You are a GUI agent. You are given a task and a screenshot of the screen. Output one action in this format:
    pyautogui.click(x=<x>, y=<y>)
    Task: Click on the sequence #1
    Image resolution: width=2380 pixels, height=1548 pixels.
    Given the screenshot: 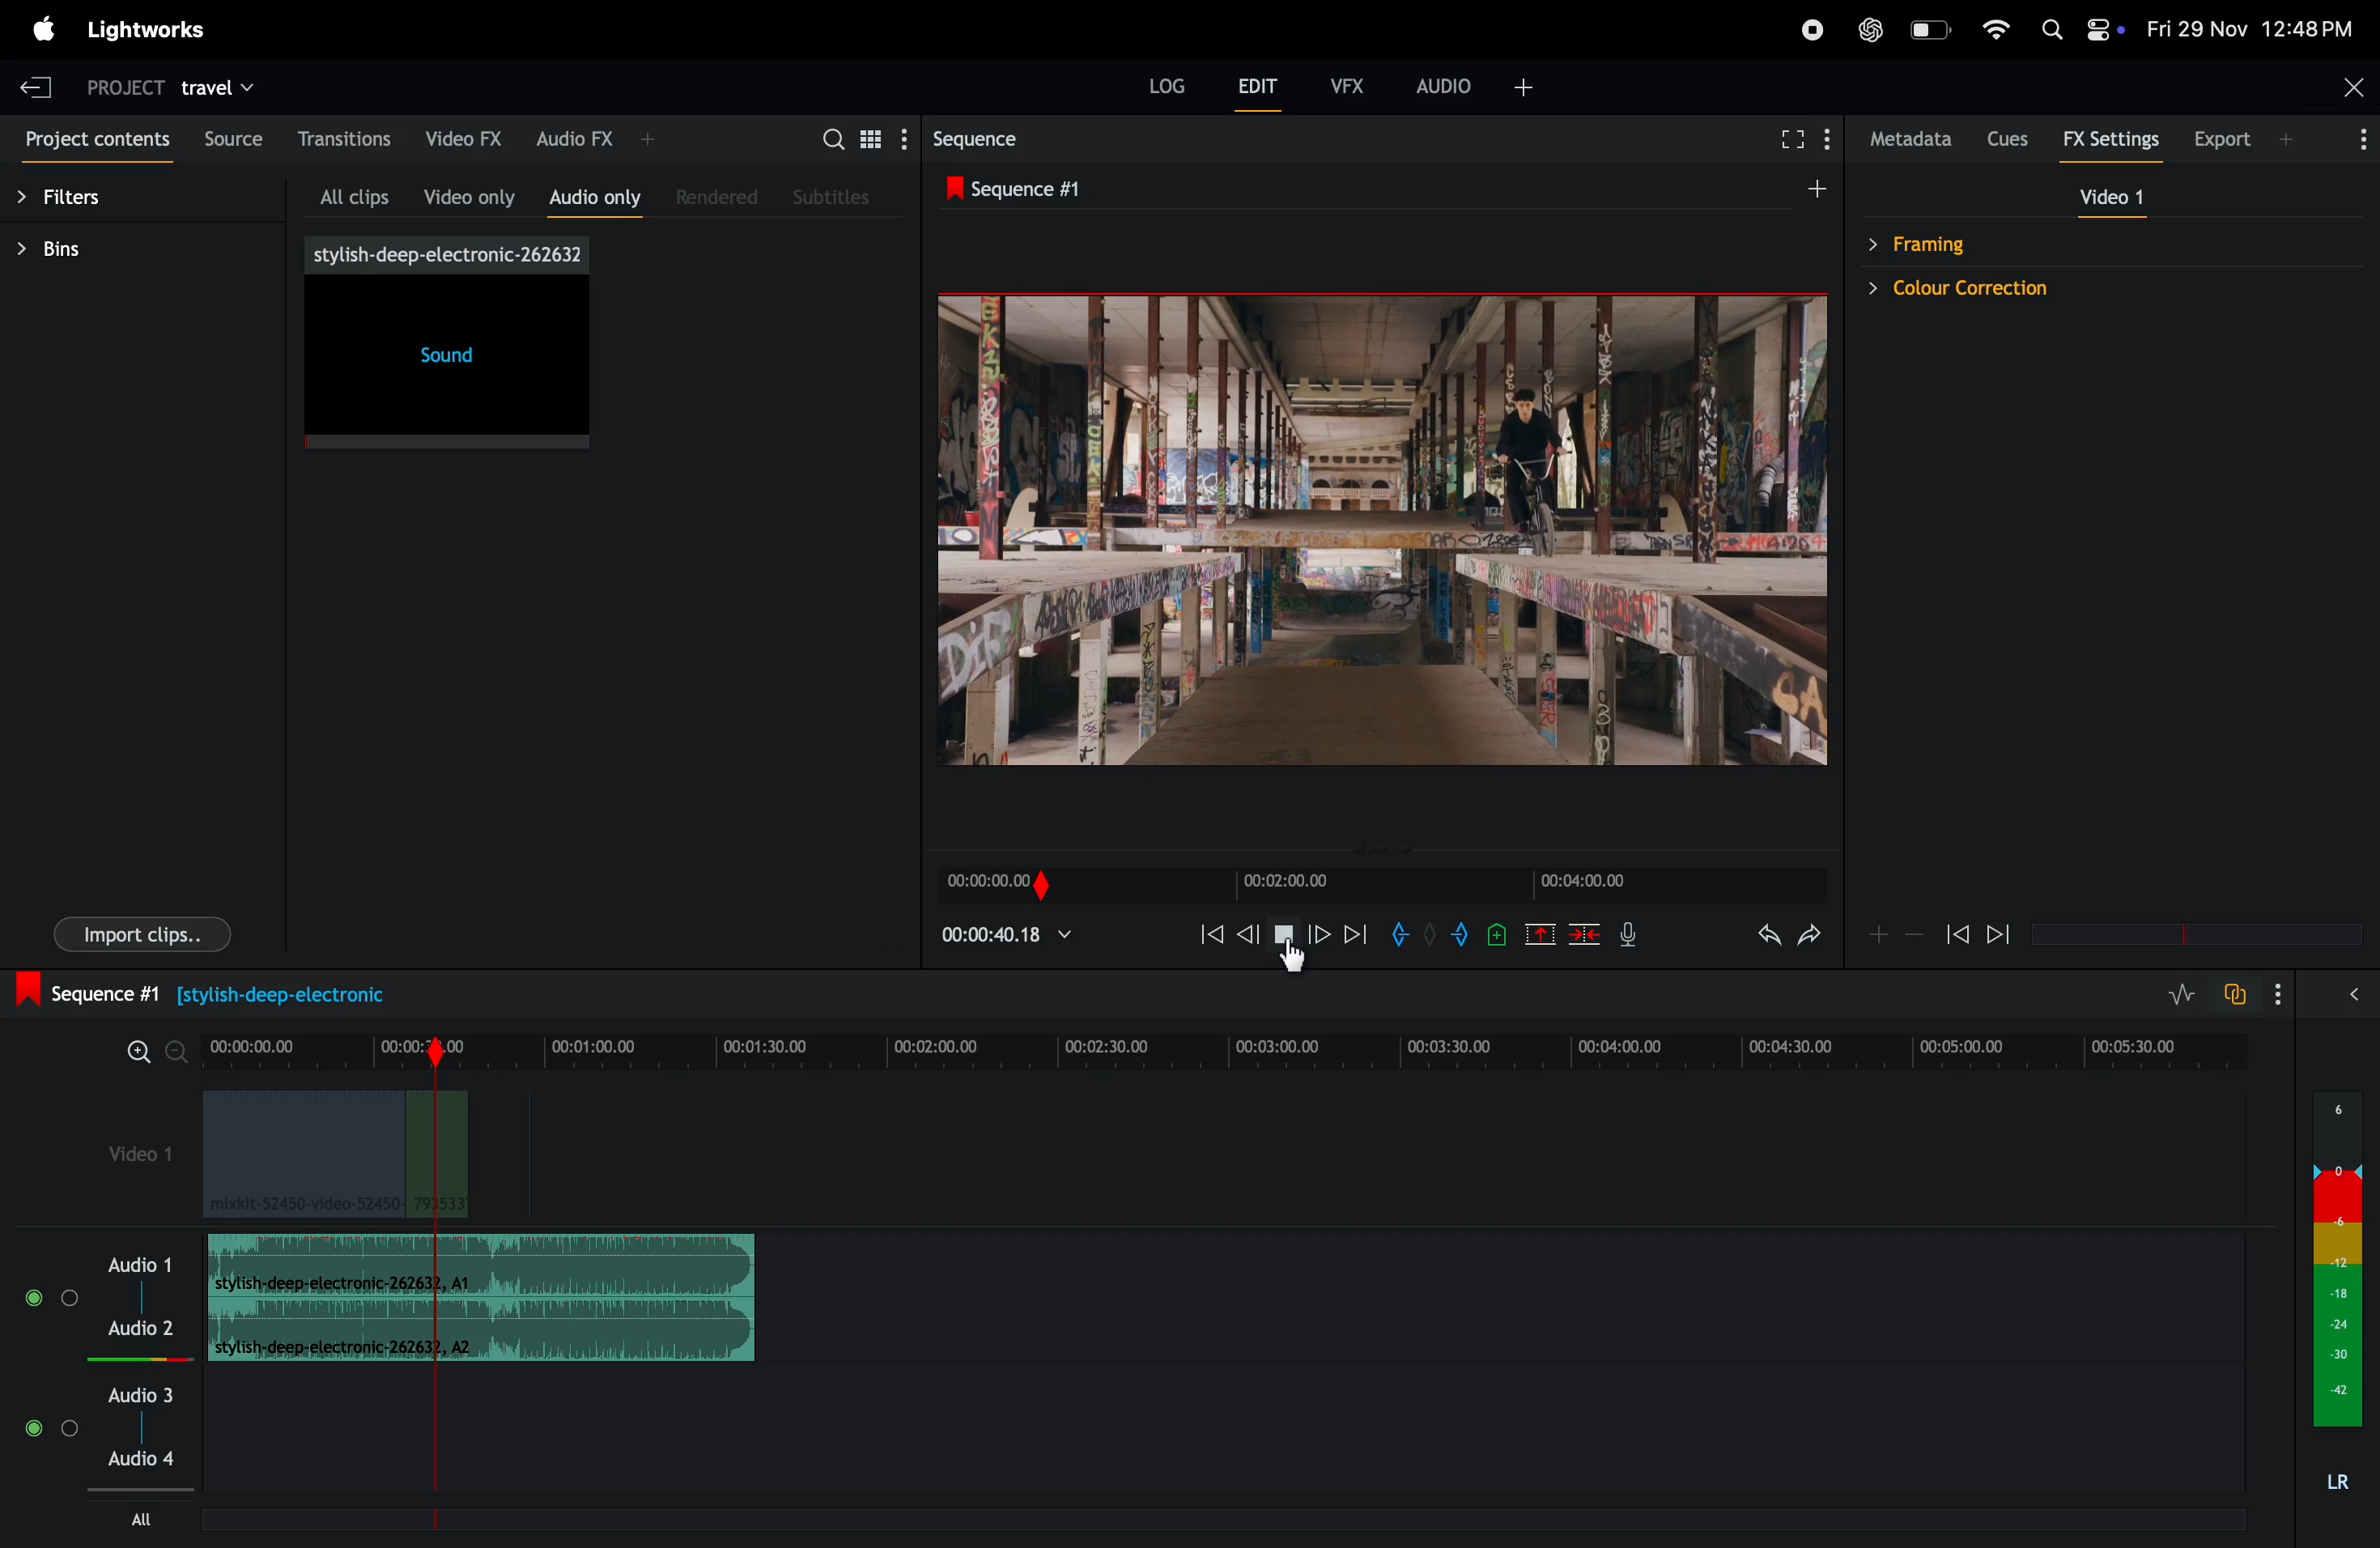 What is the action you would take?
    pyautogui.click(x=1028, y=190)
    